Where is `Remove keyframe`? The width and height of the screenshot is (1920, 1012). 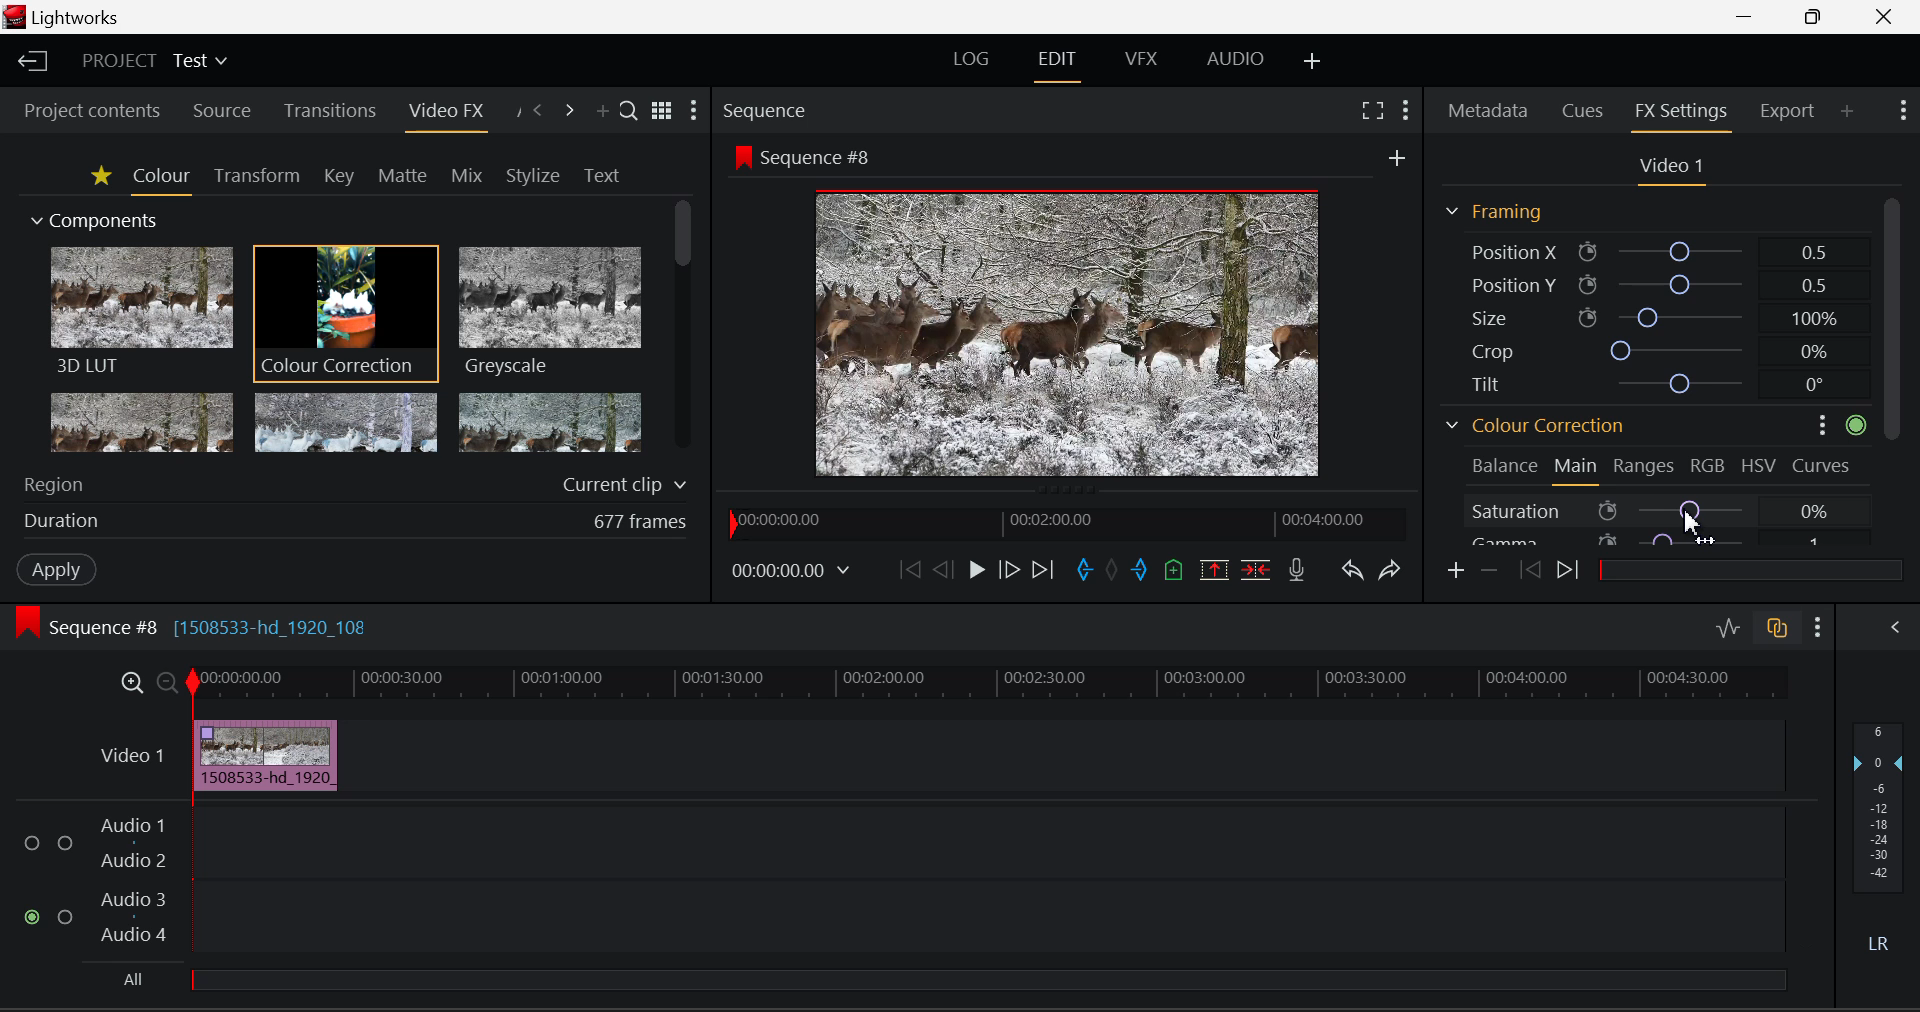
Remove keyframe is located at coordinates (1487, 573).